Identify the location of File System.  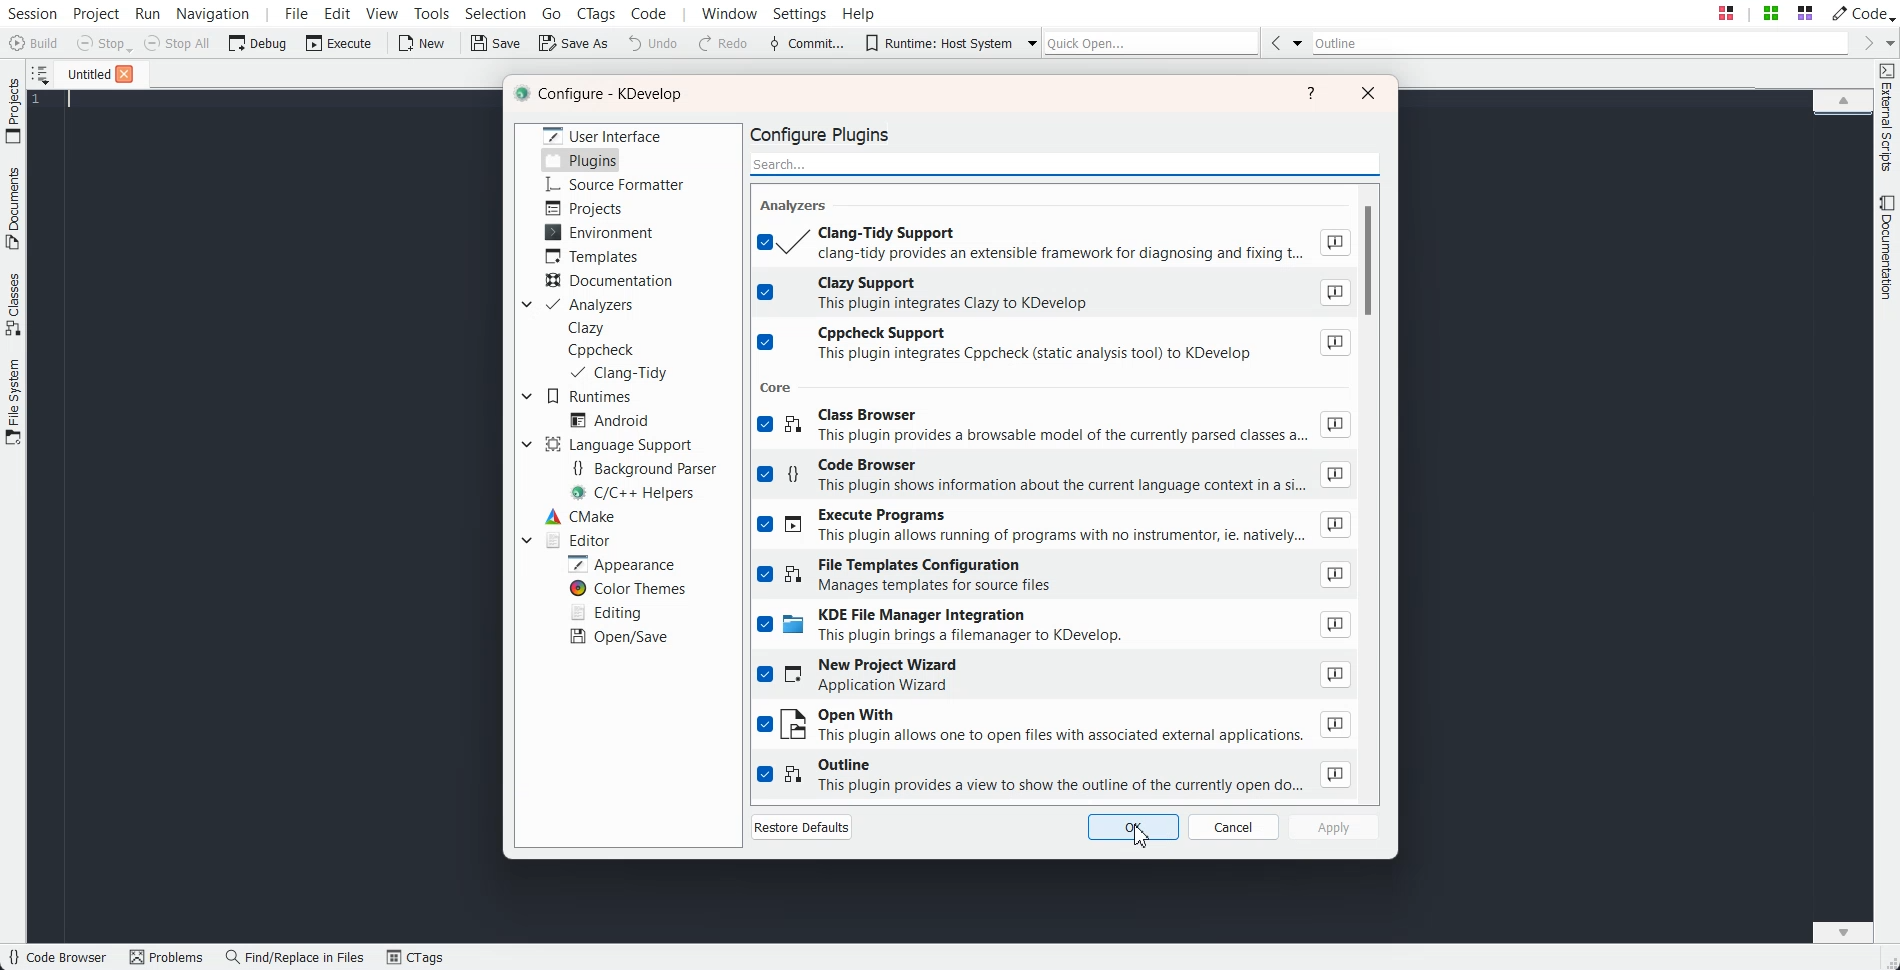
(14, 404).